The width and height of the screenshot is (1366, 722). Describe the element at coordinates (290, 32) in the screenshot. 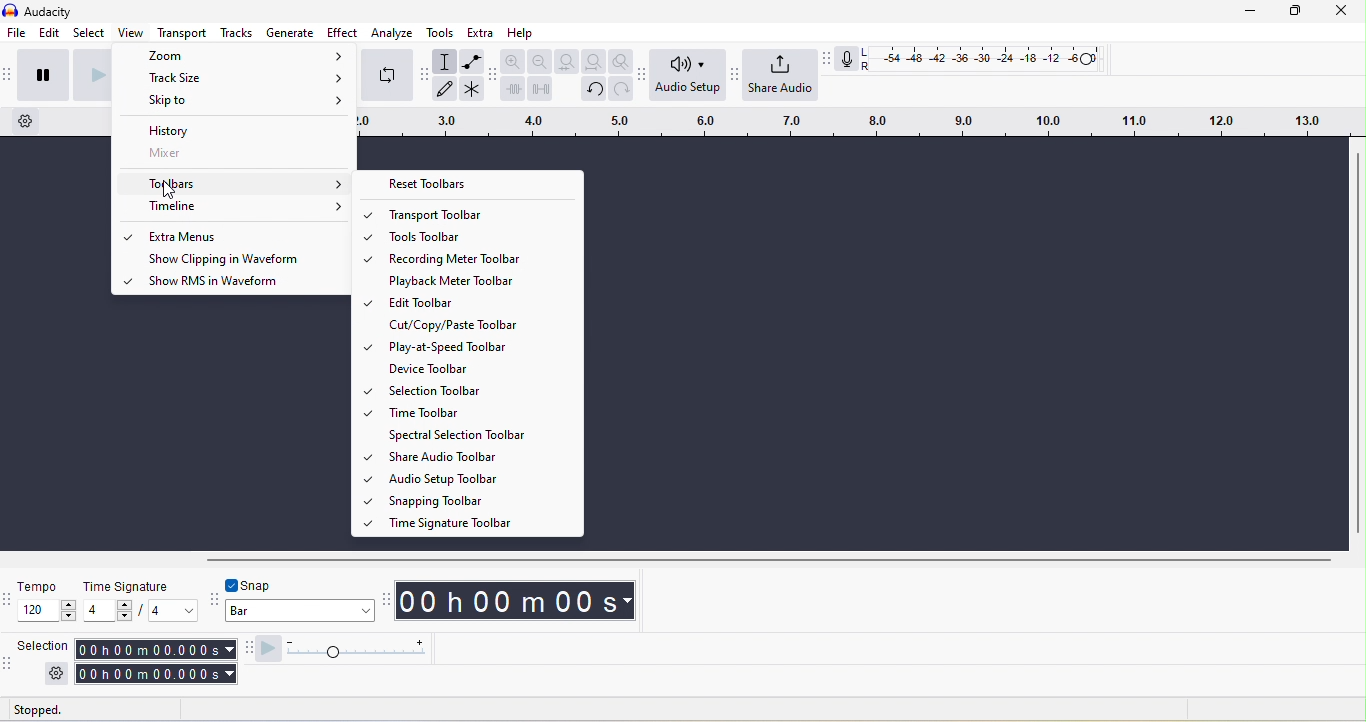

I see `generate` at that location.